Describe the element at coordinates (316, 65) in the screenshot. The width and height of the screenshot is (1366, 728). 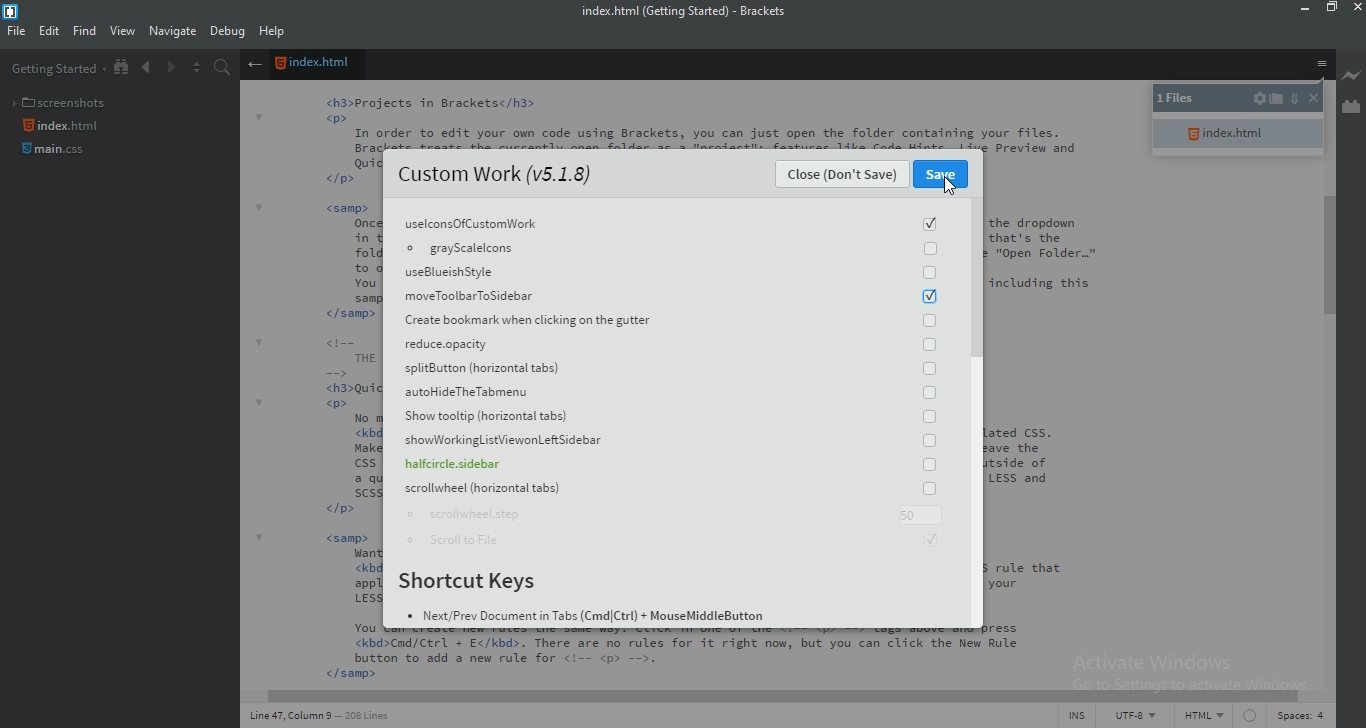
I see `Index.html` at that location.